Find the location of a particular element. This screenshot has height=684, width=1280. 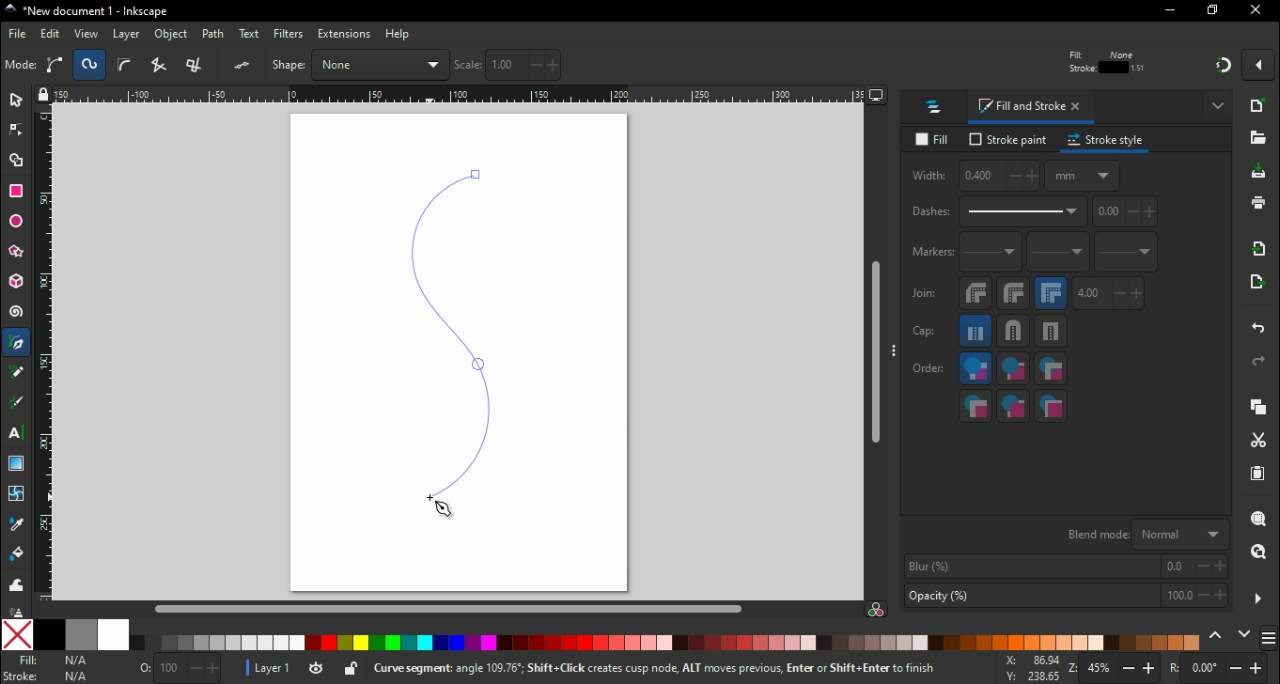

3D box tool is located at coordinates (16, 284).